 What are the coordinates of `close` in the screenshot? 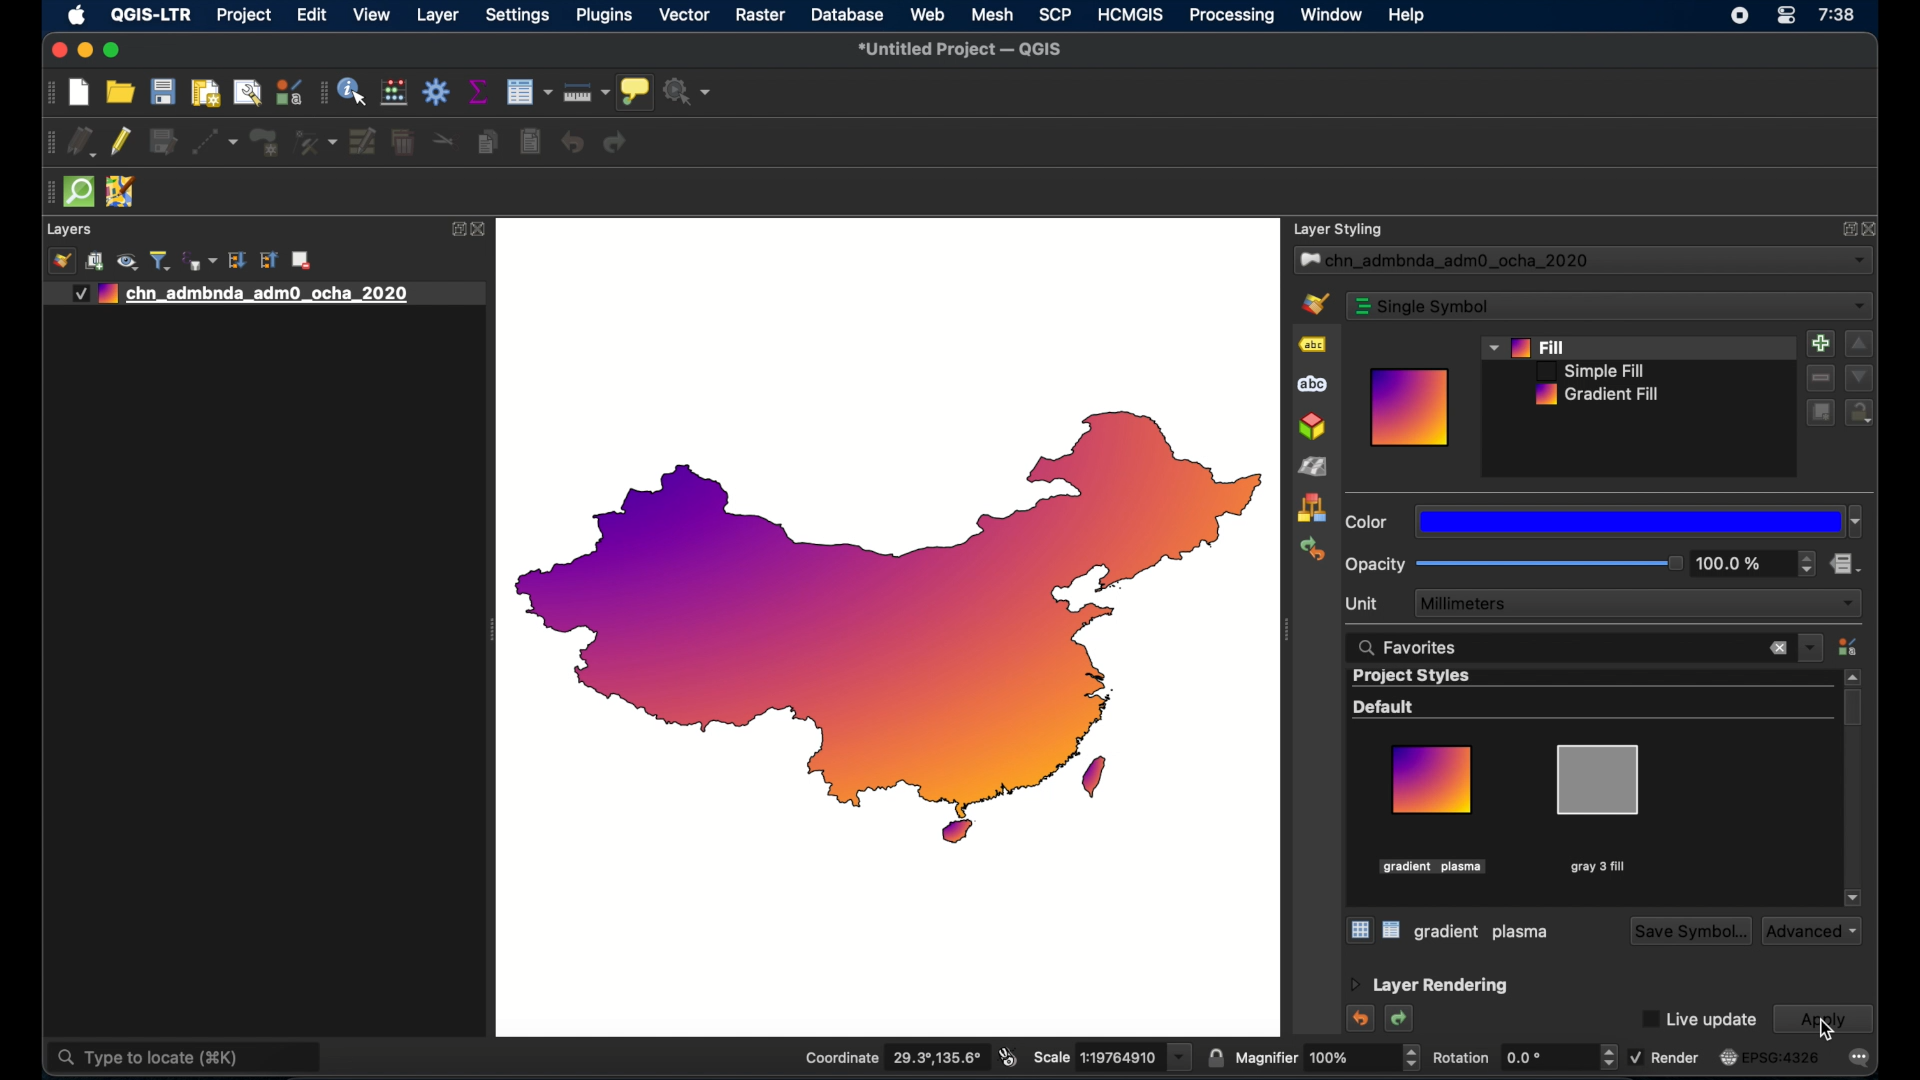 It's located at (1870, 229).